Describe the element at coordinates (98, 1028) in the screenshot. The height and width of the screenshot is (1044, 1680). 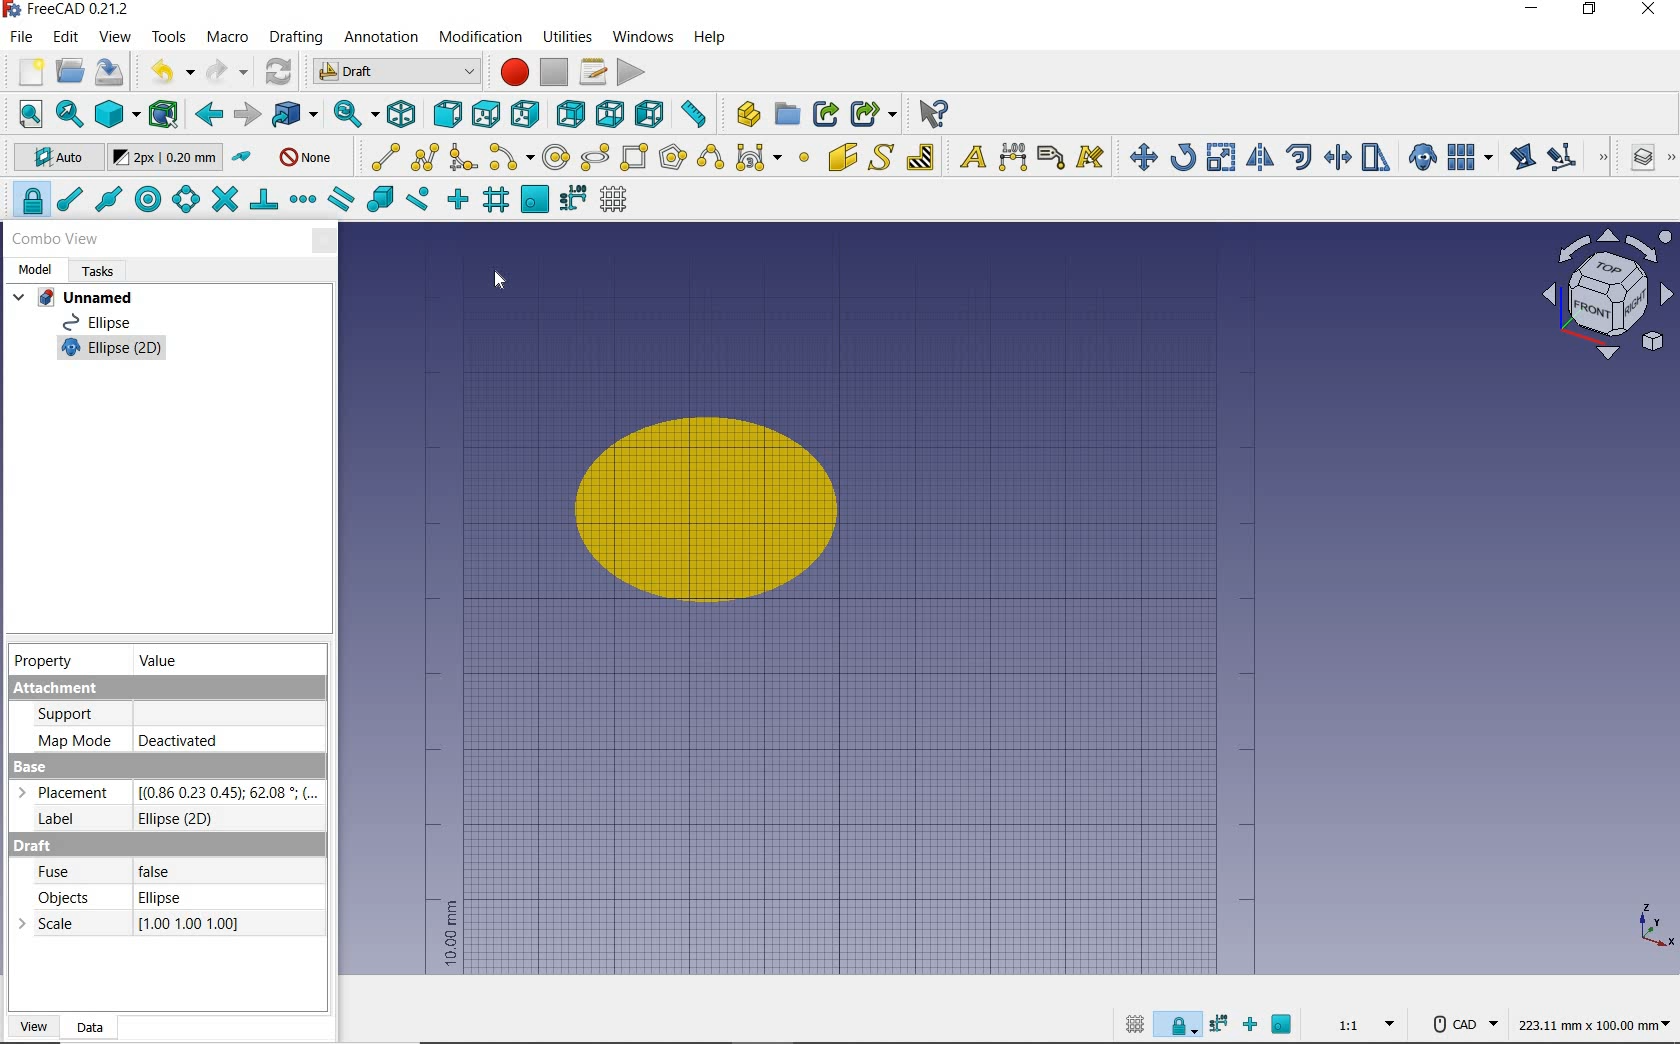
I see `Data` at that location.